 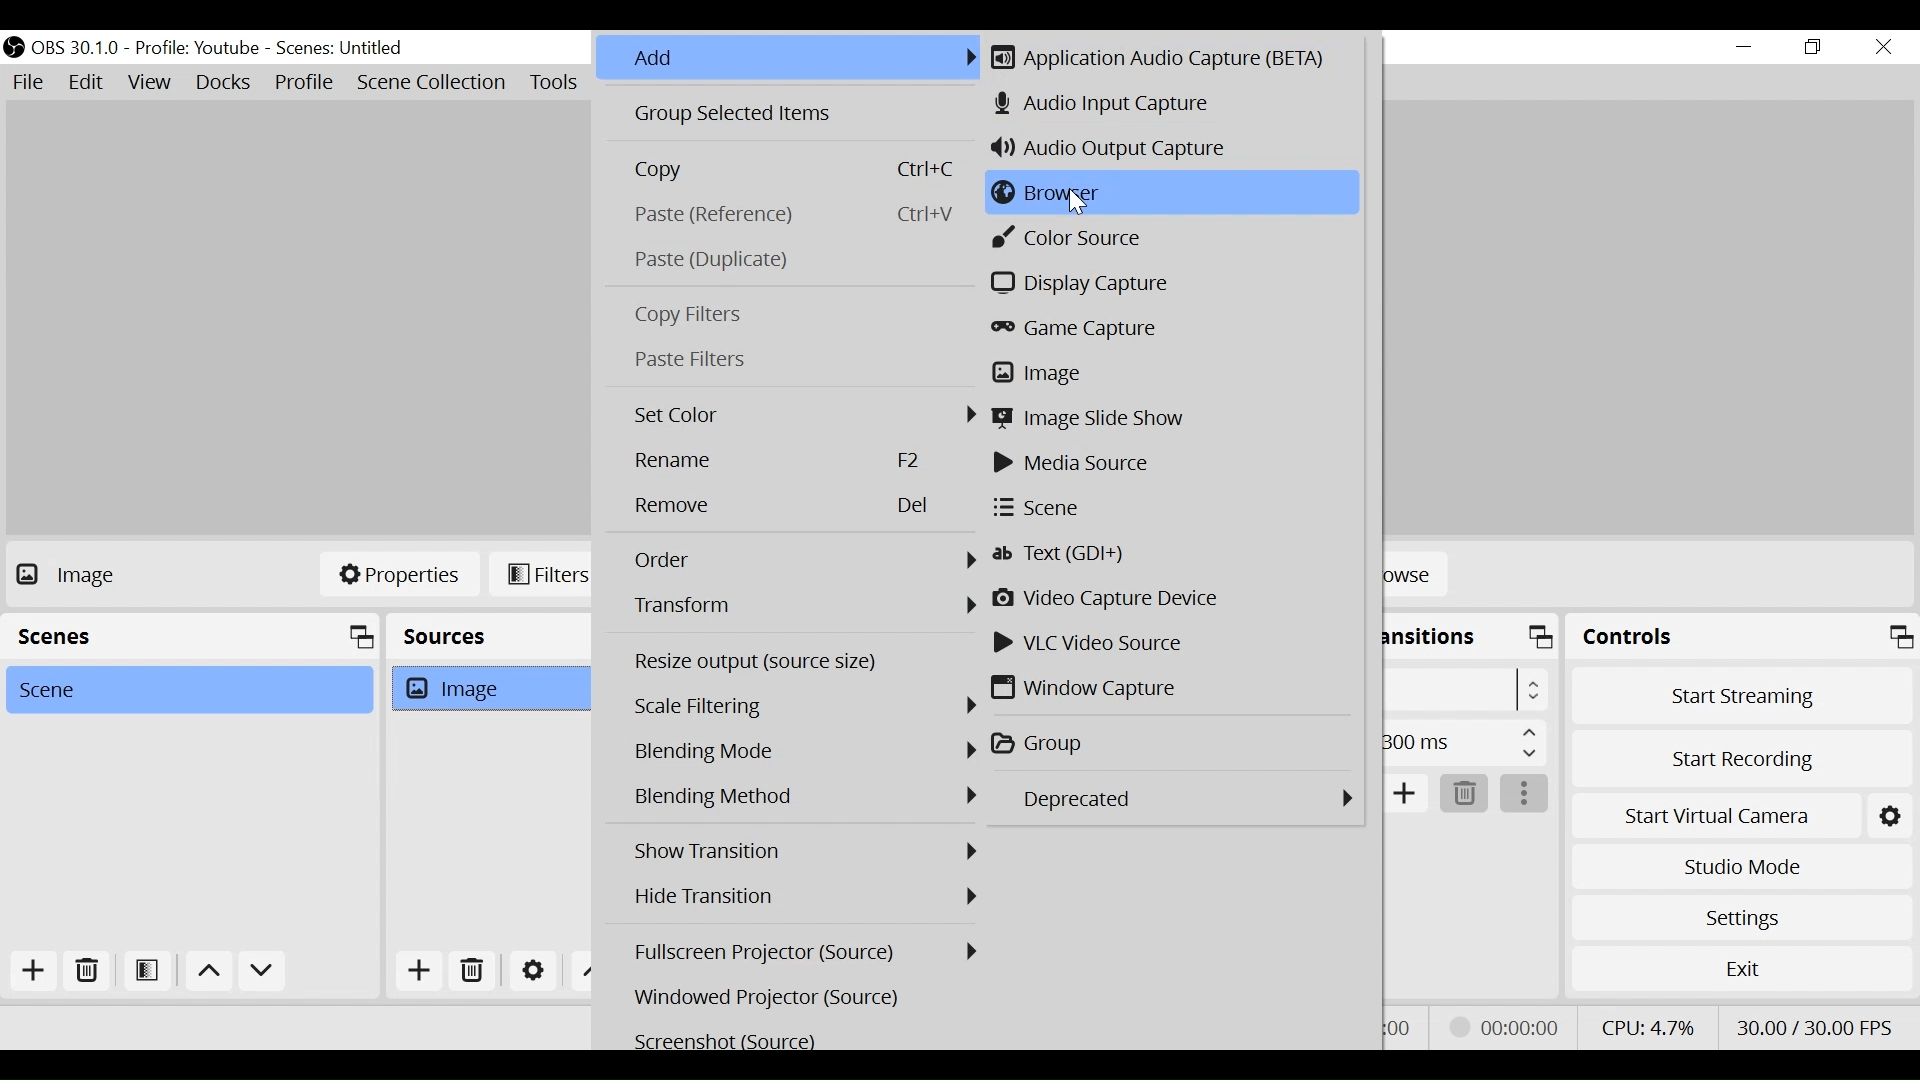 What do you see at coordinates (1173, 331) in the screenshot?
I see `Game Capture` at bounding box center [1173, 331].